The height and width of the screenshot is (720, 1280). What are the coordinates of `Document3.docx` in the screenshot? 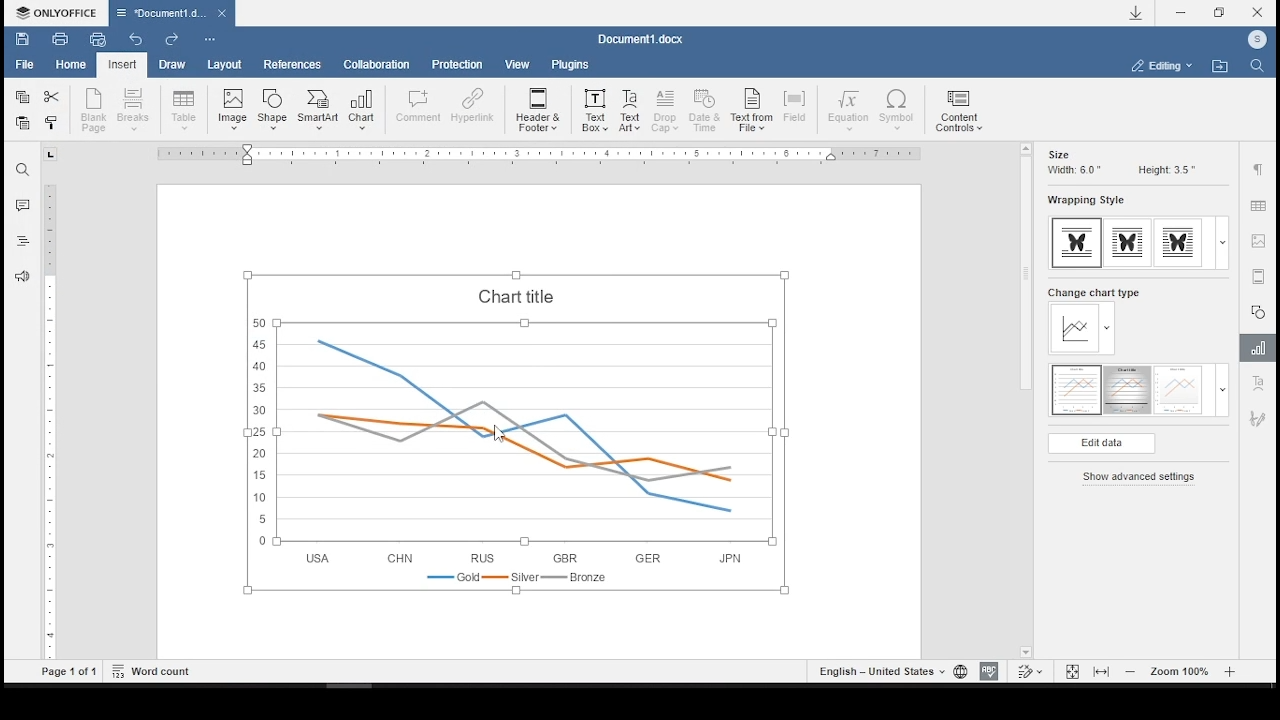 It's located at (639, 40).